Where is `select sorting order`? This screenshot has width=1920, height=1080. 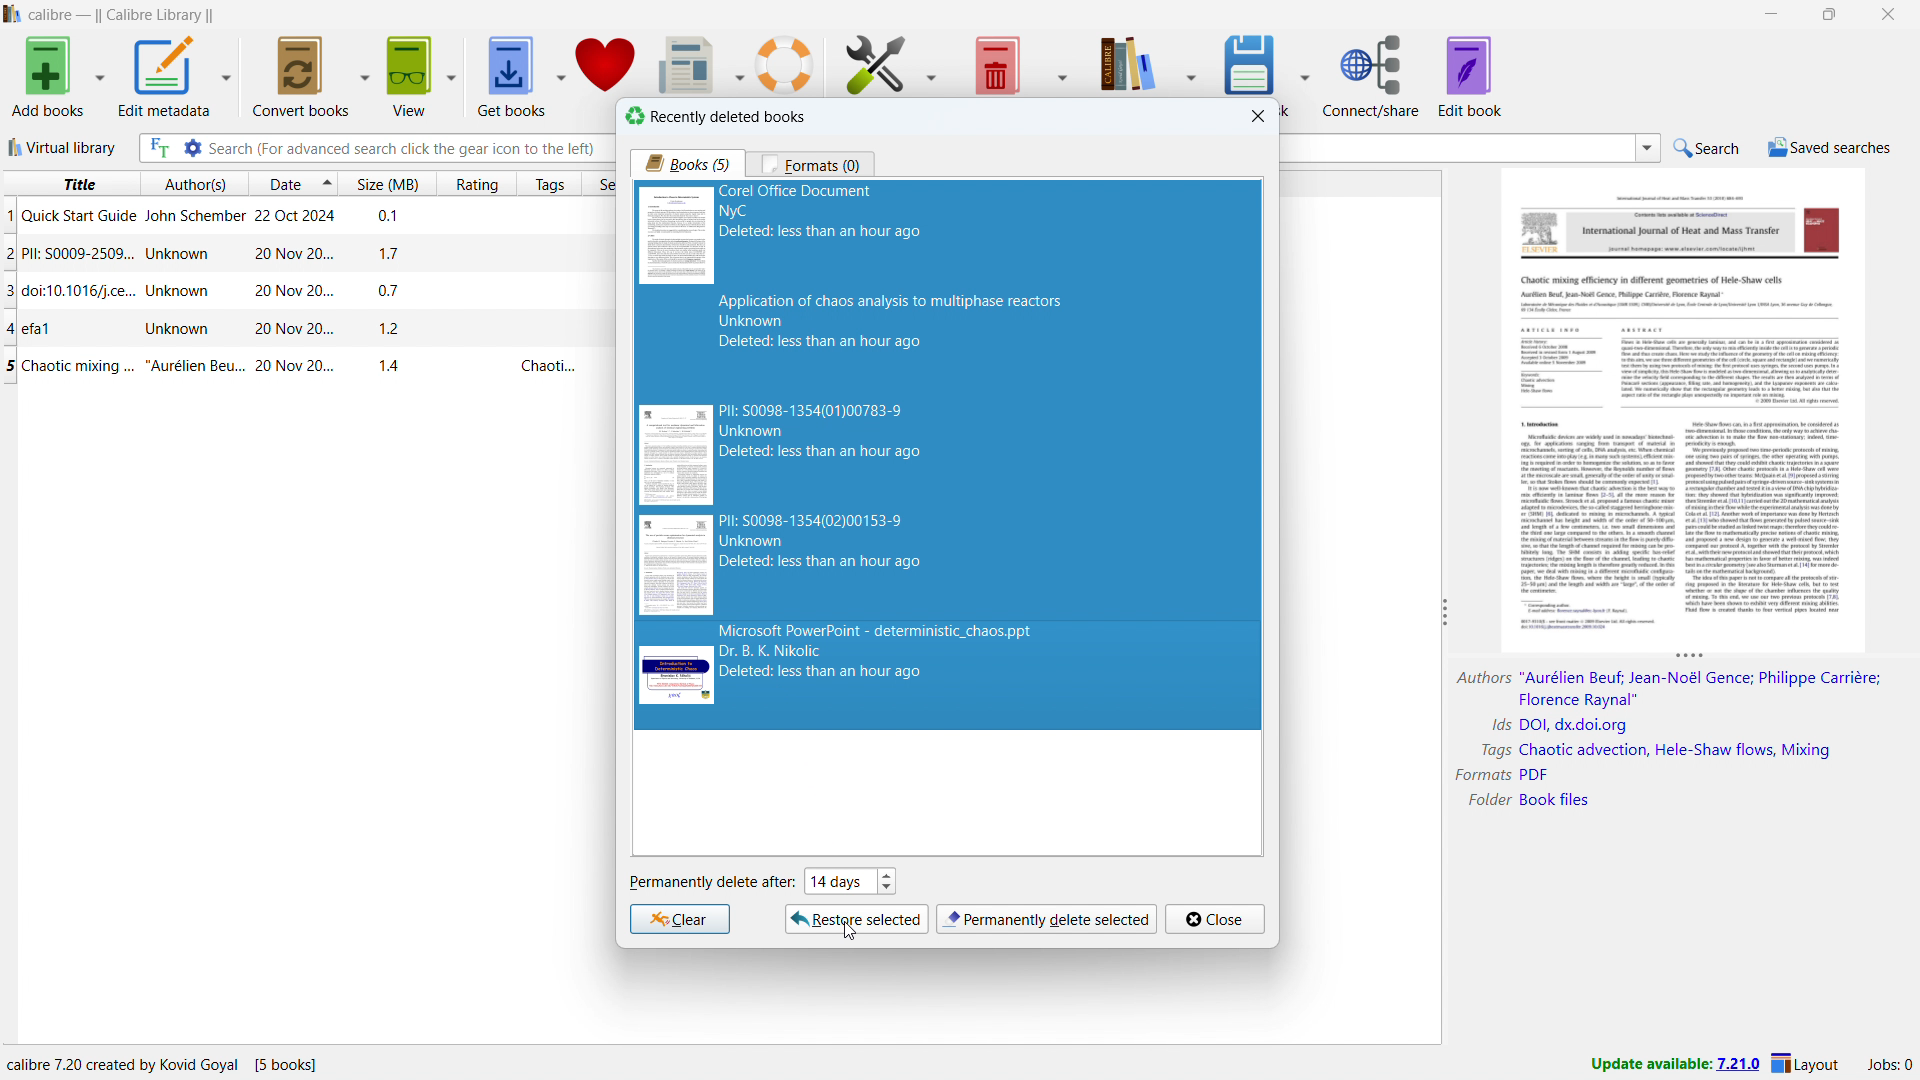
select sorting order is located at coordinates (327, 183).